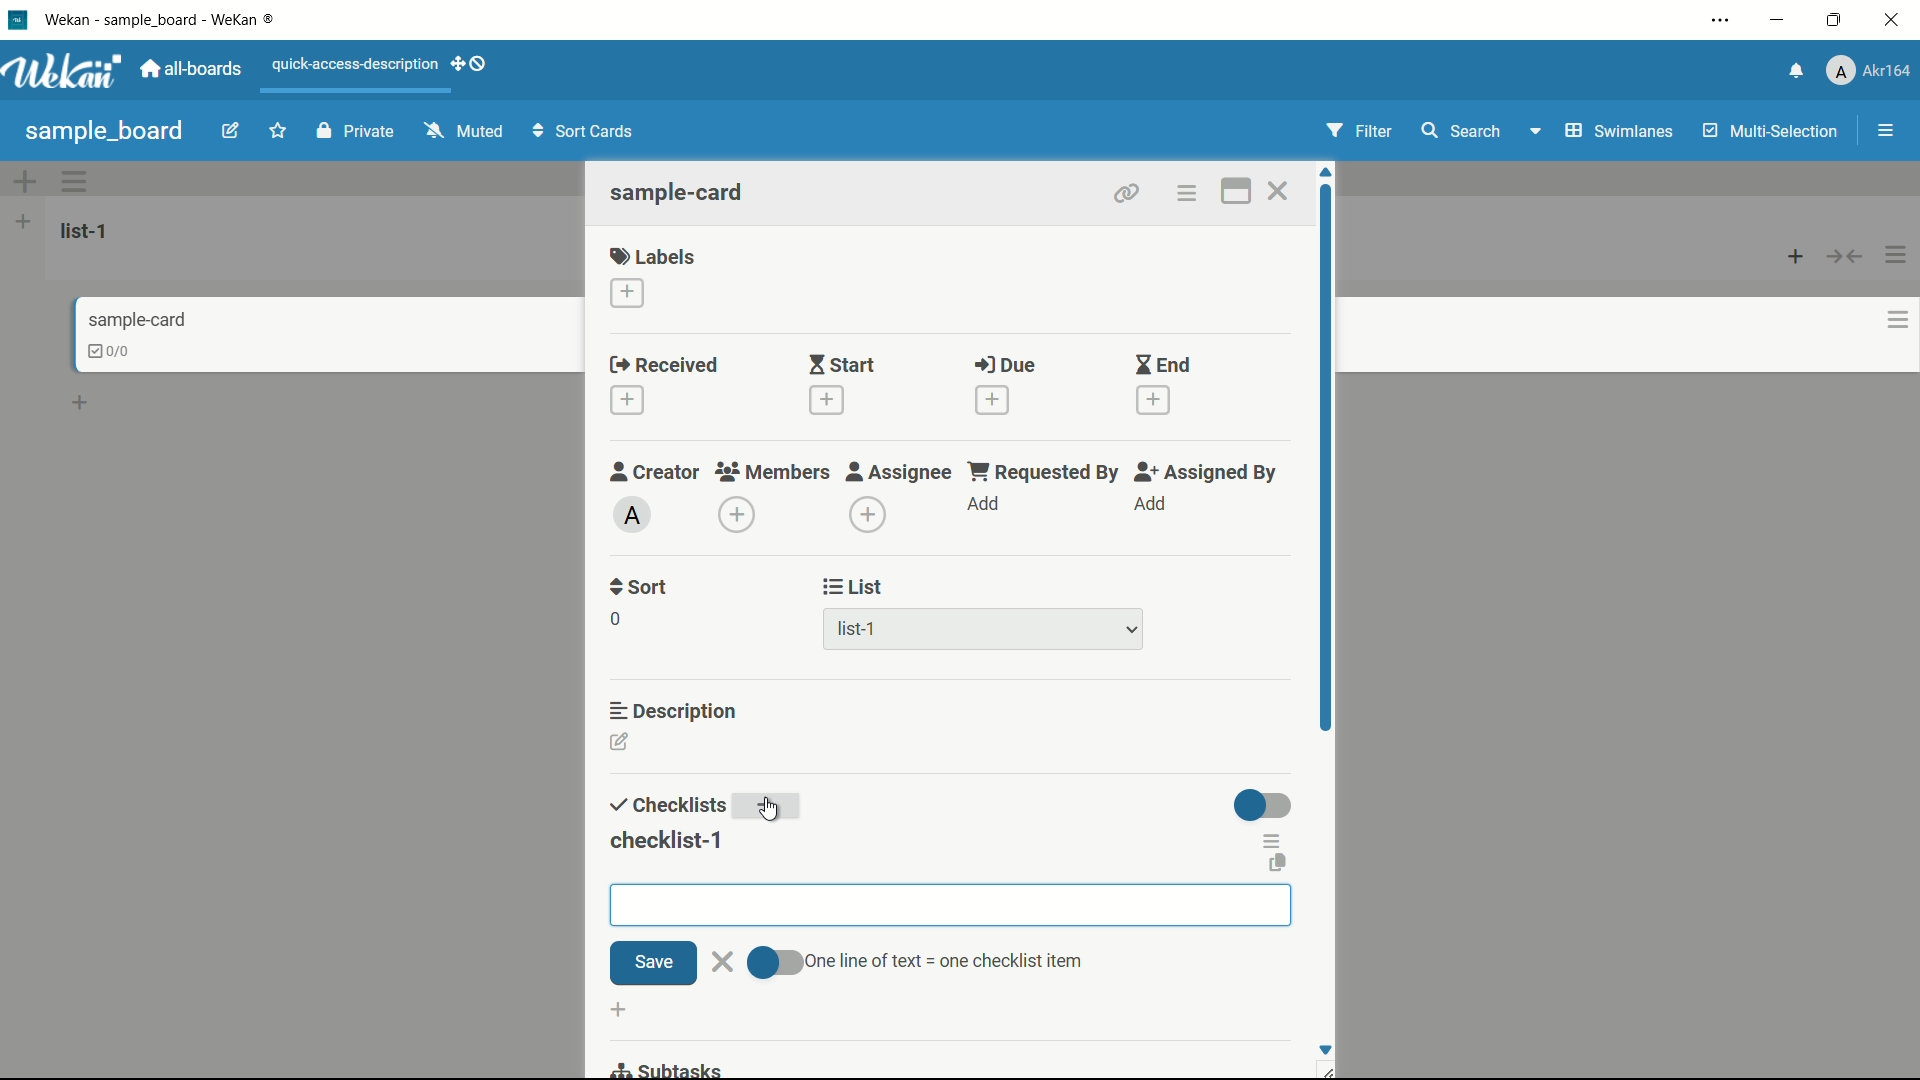 The width and height of the screenshot is (1920, 1080). What do you see at coordinates (629, 294) in the screenshot?
I see `add label` at bounding box center [629, 294].